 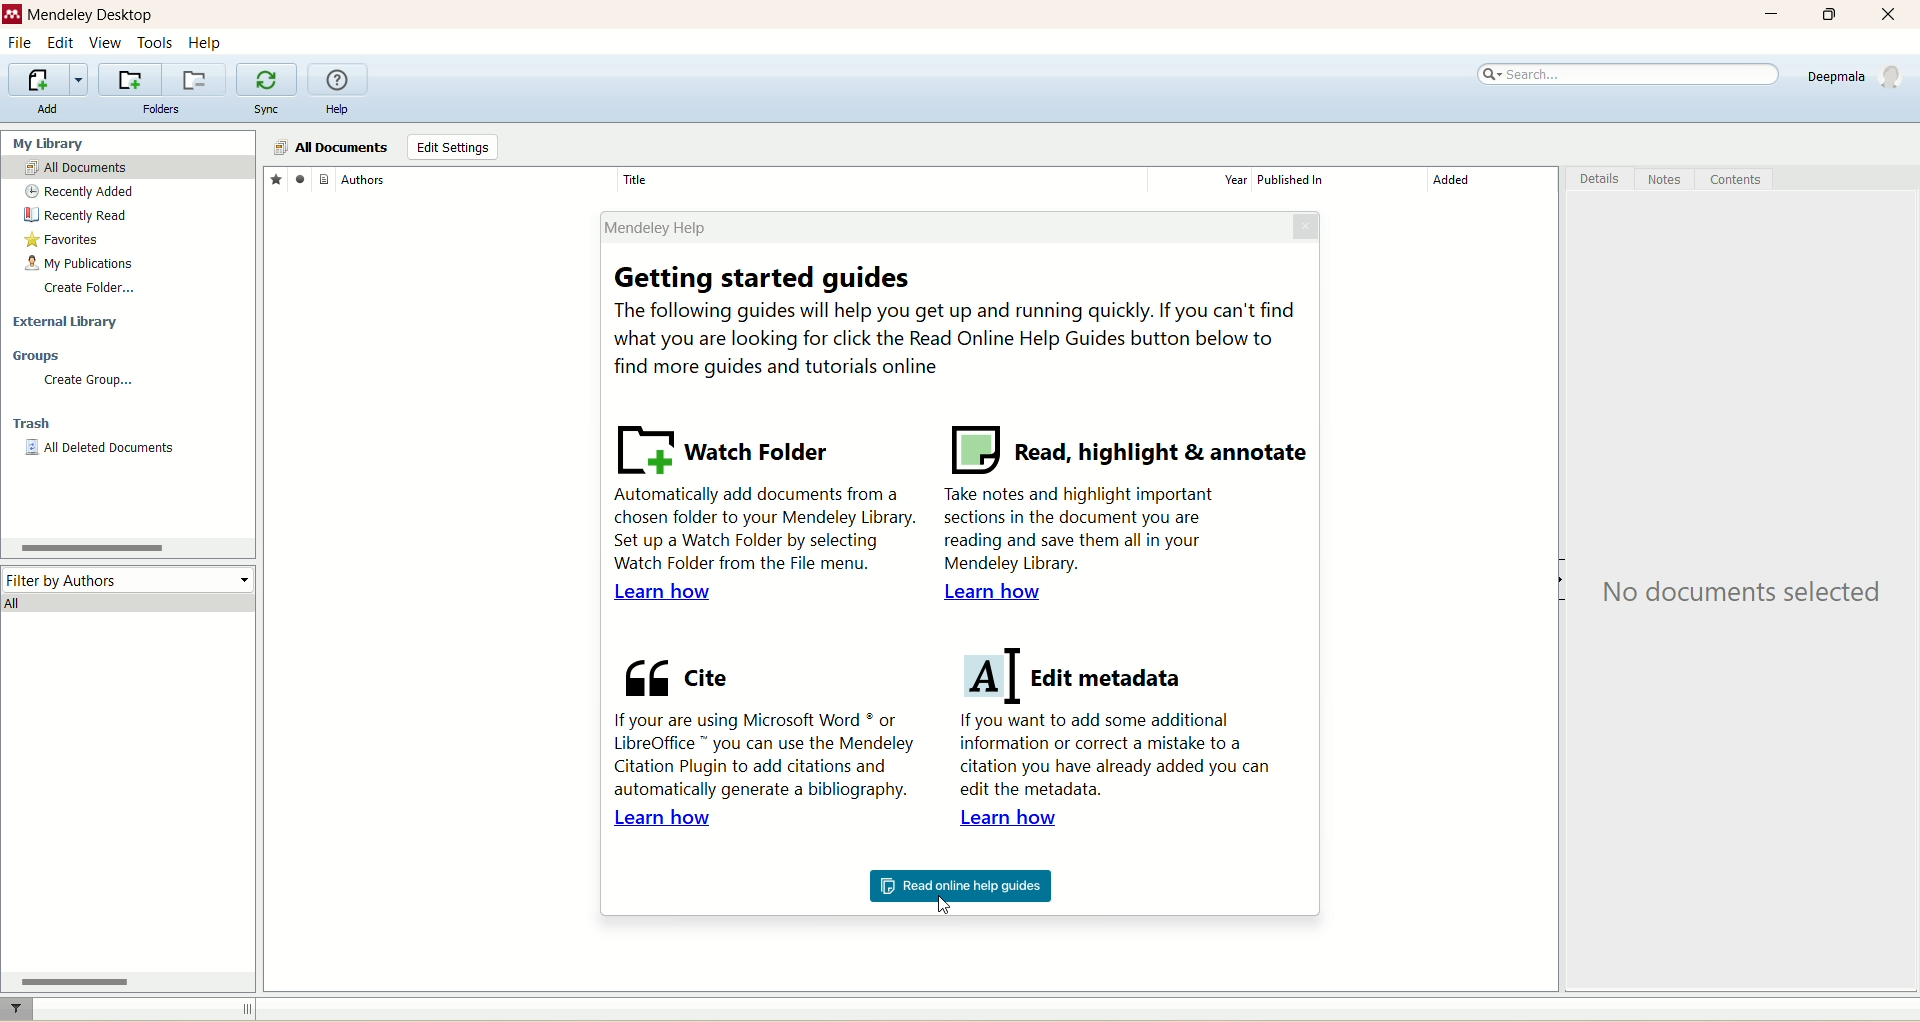 What do you see at coordinates (91, 289) in the screenshot?
I see `create folder` at bounding box center [91, 289].